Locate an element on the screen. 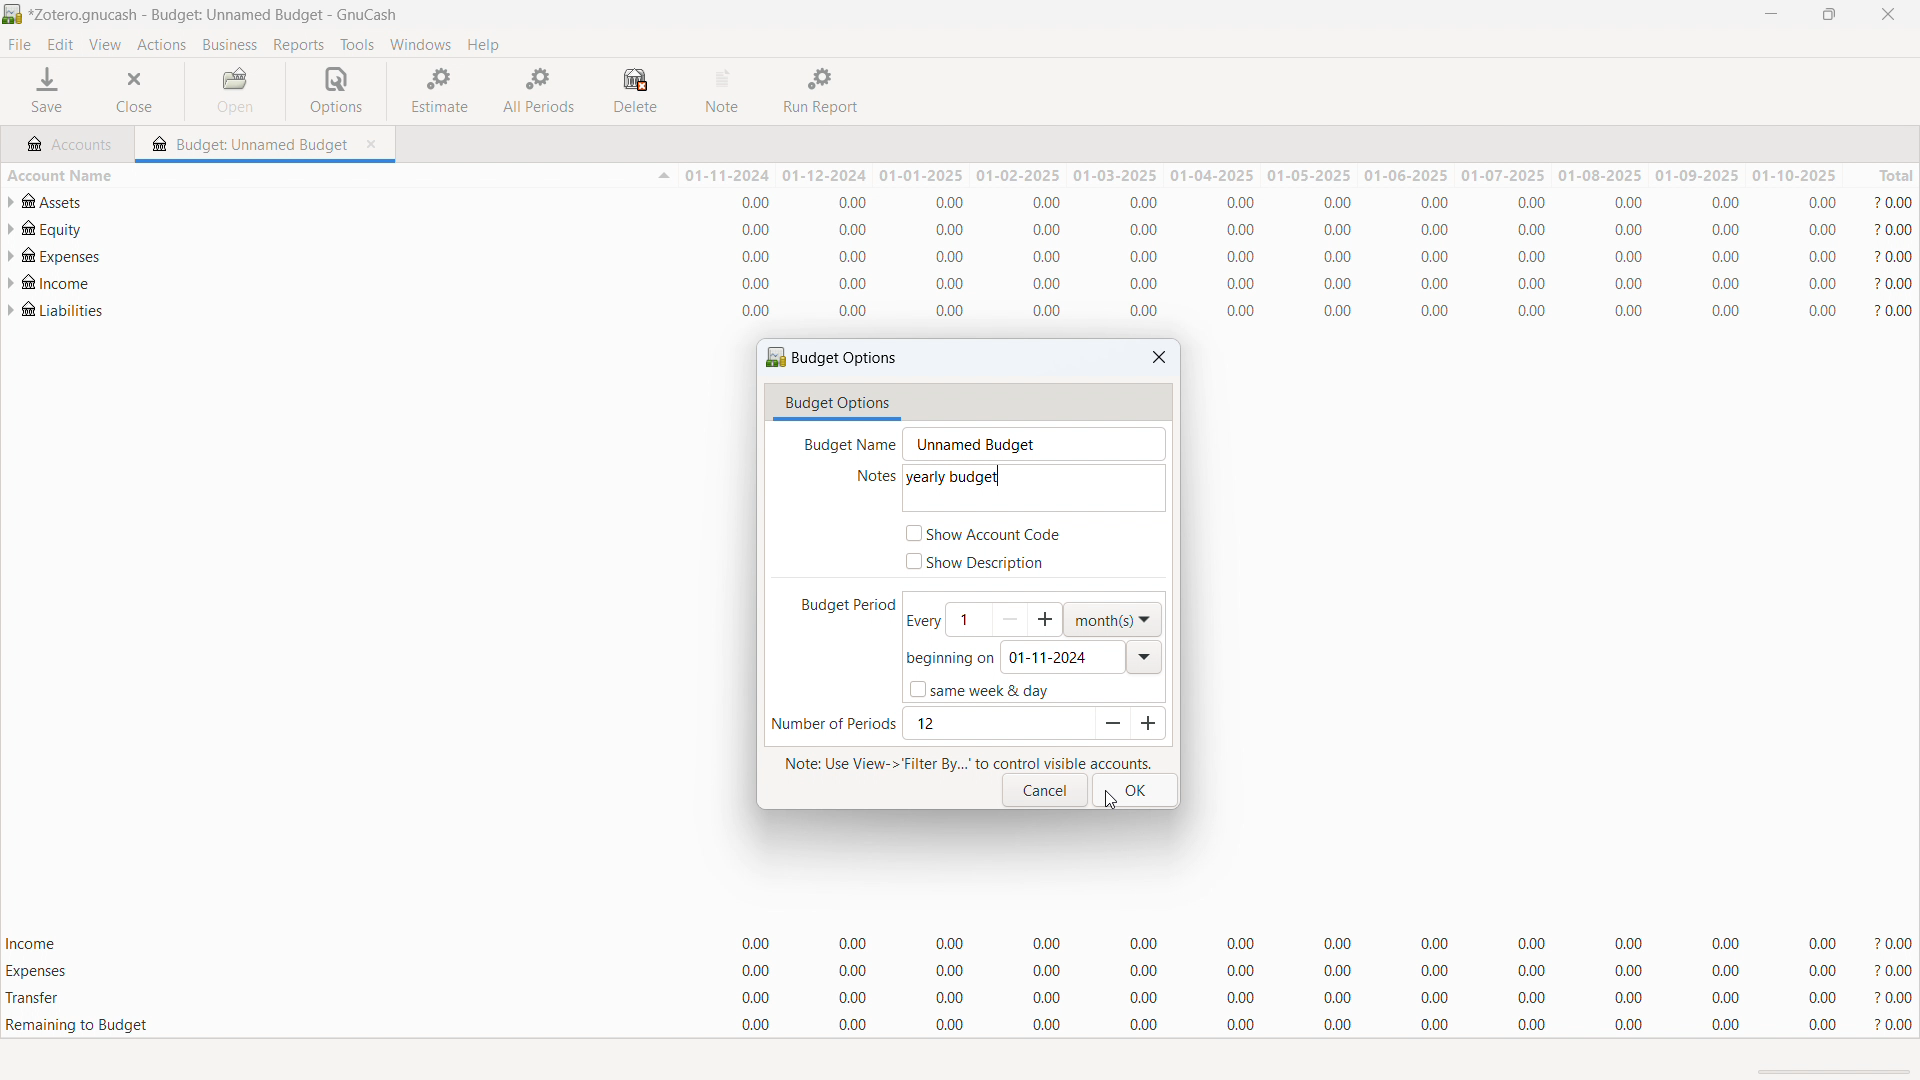 This screenshot has width=1920, height=1080. windows is located at coordinates (421, 45).